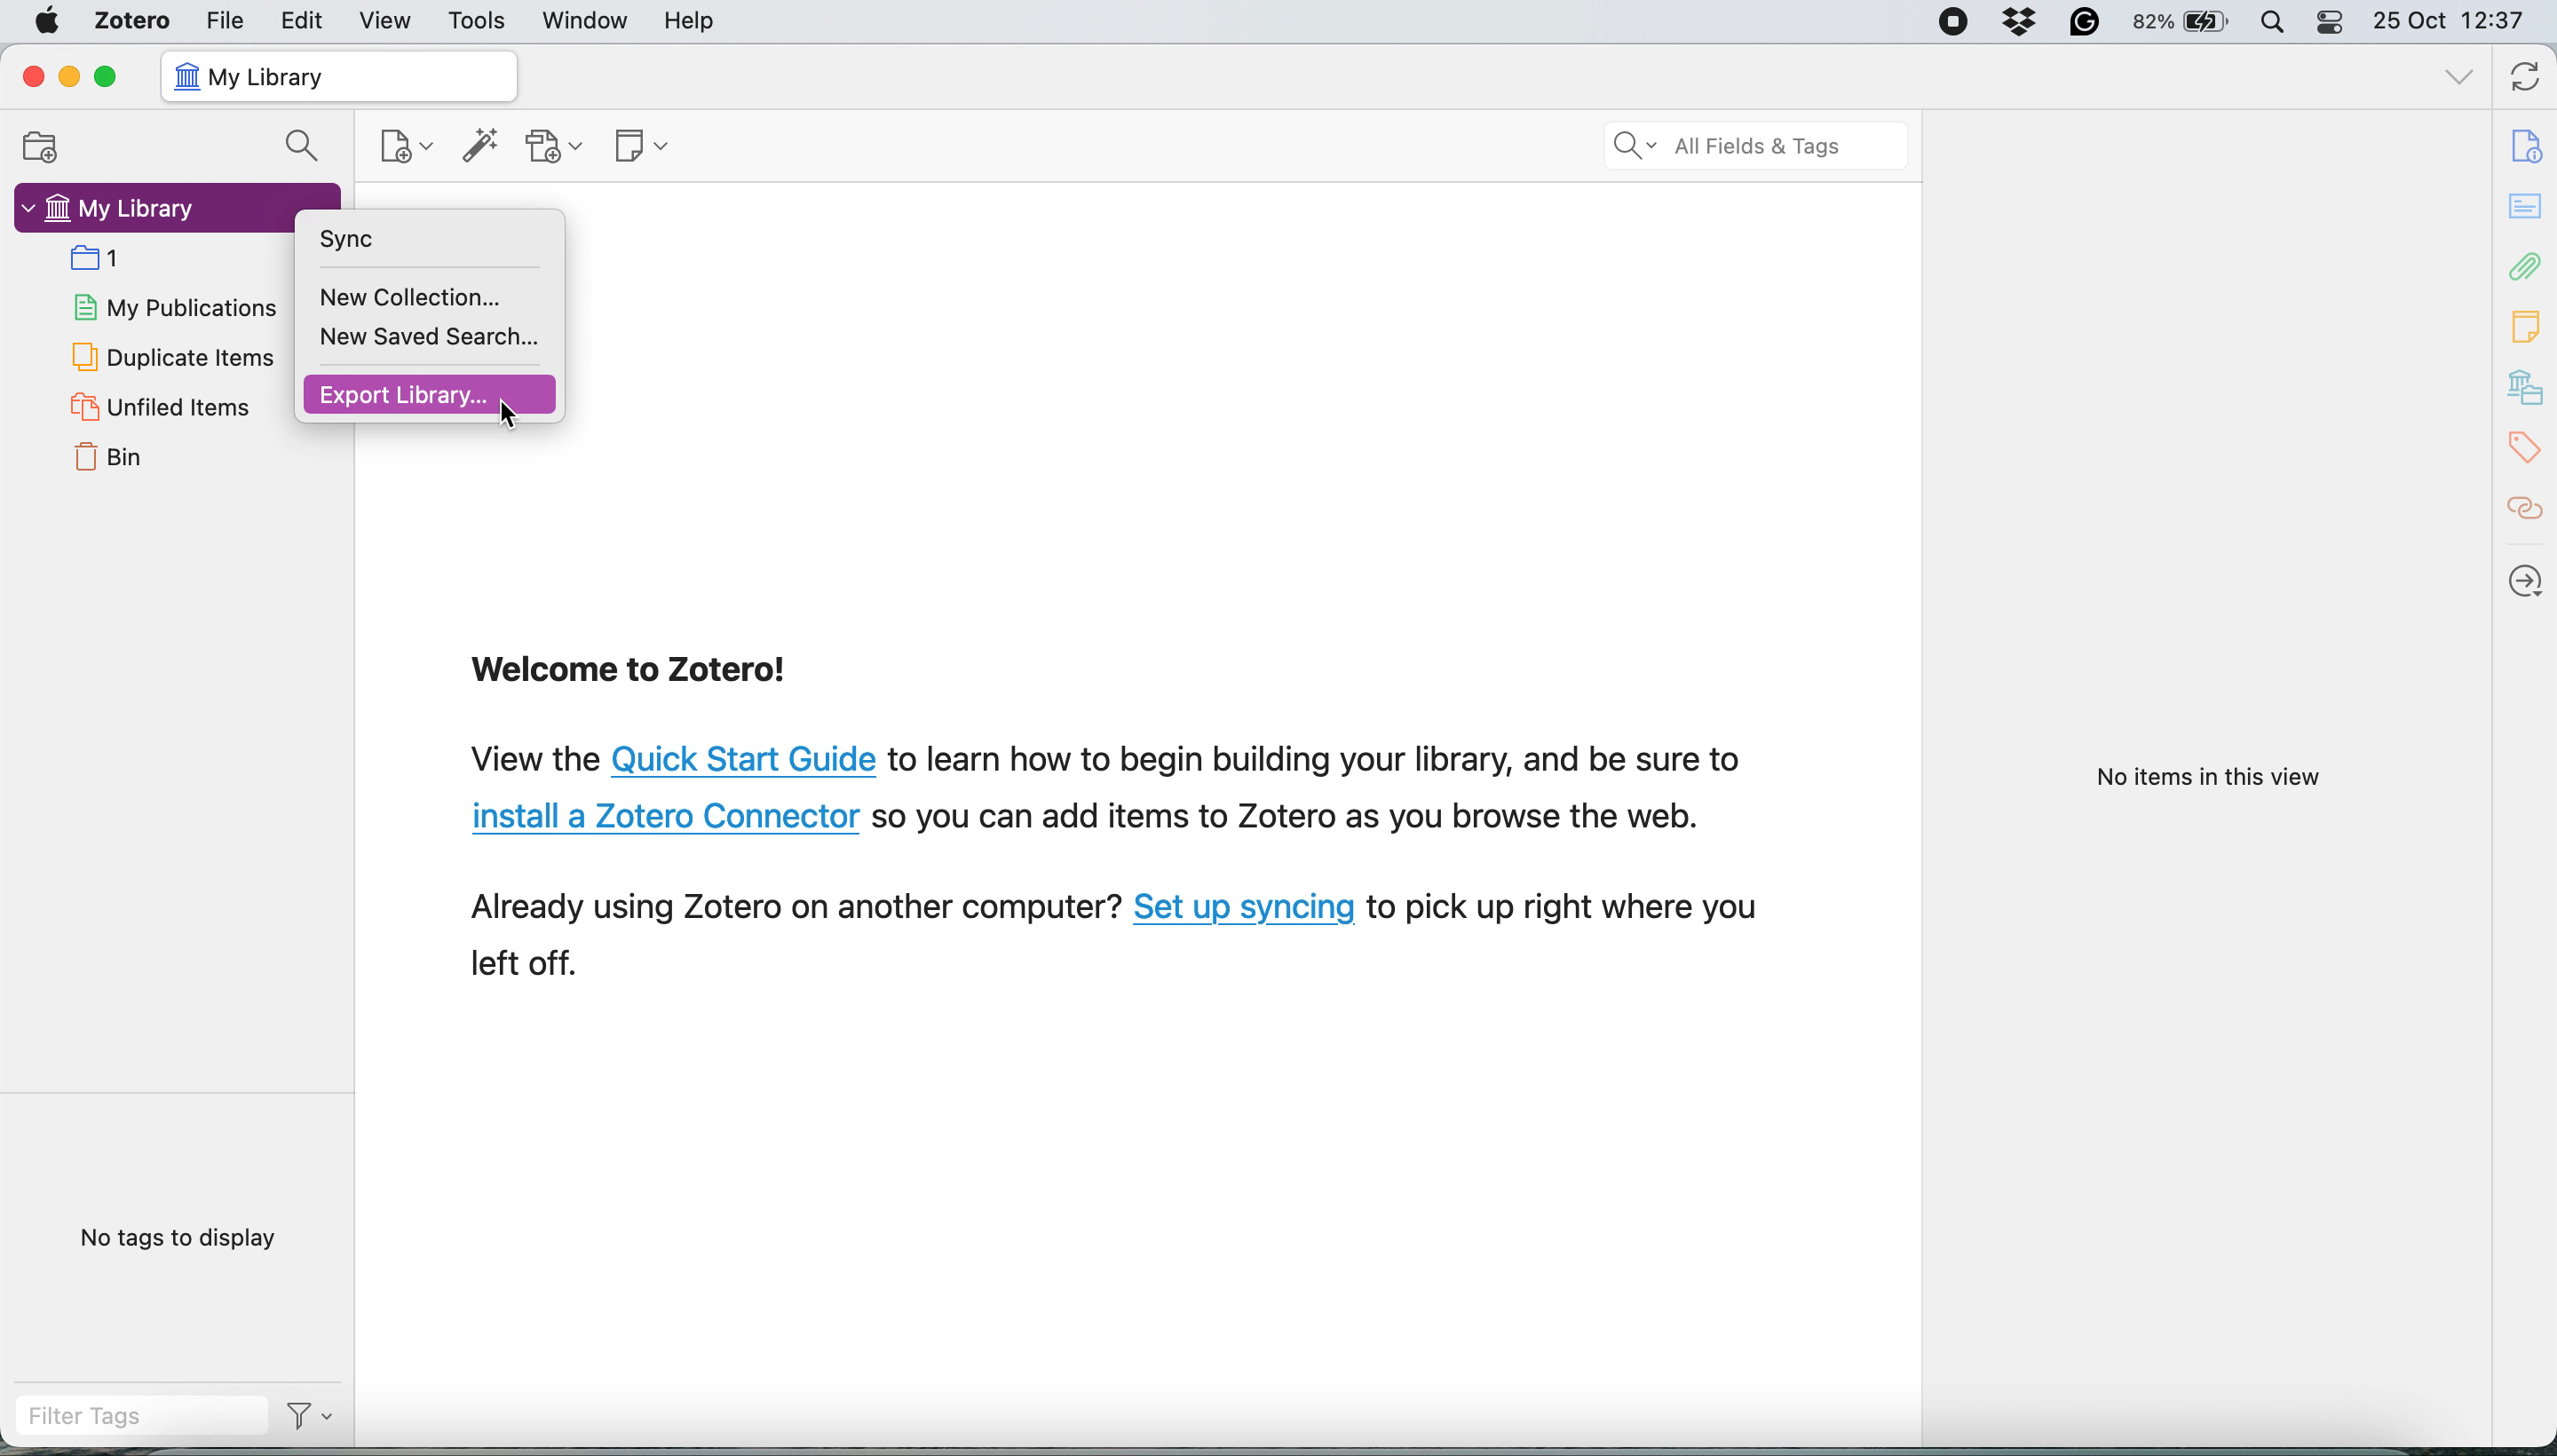 The height and width of the screenshot is (1456, 2557). I want to click on search all field ads tags, so click(1749, 148).